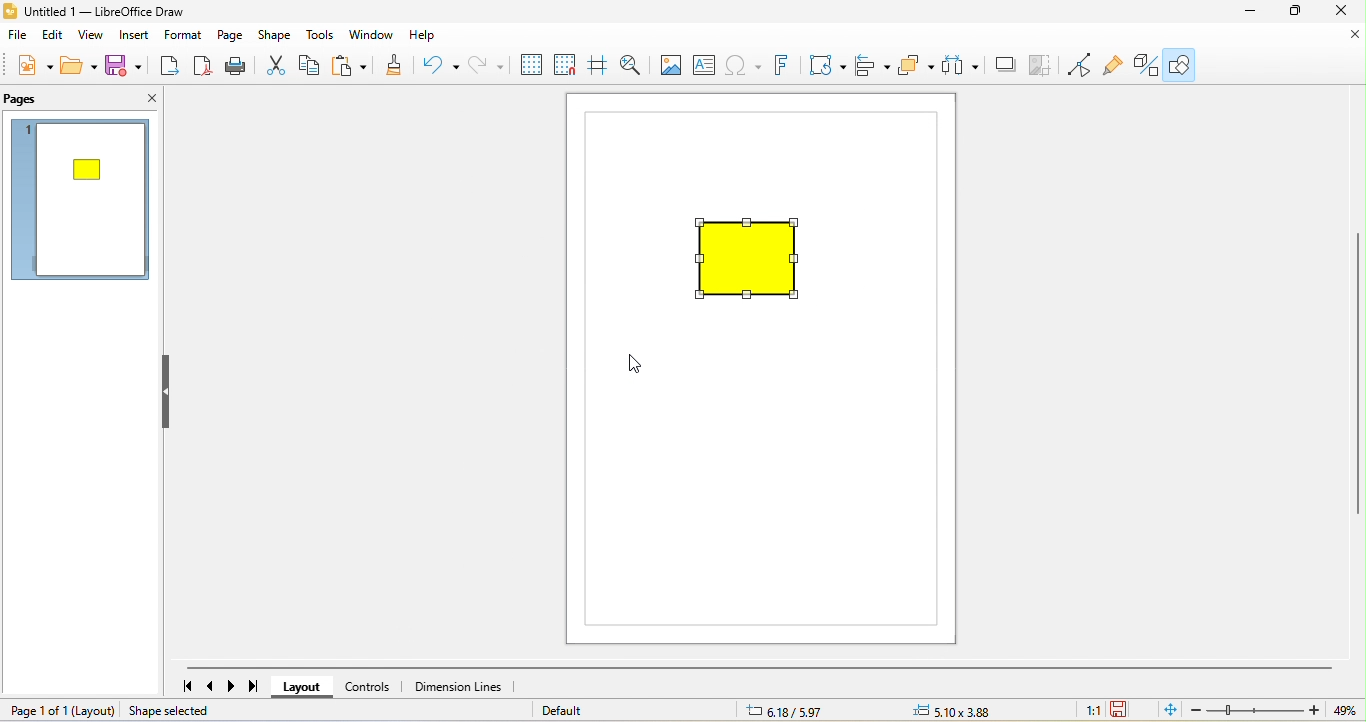 This screenshot has width=1366, height=722. What do you see at coordinates (375, 35) in the screenshot?
I see `window` at bounding box center [375, 35].